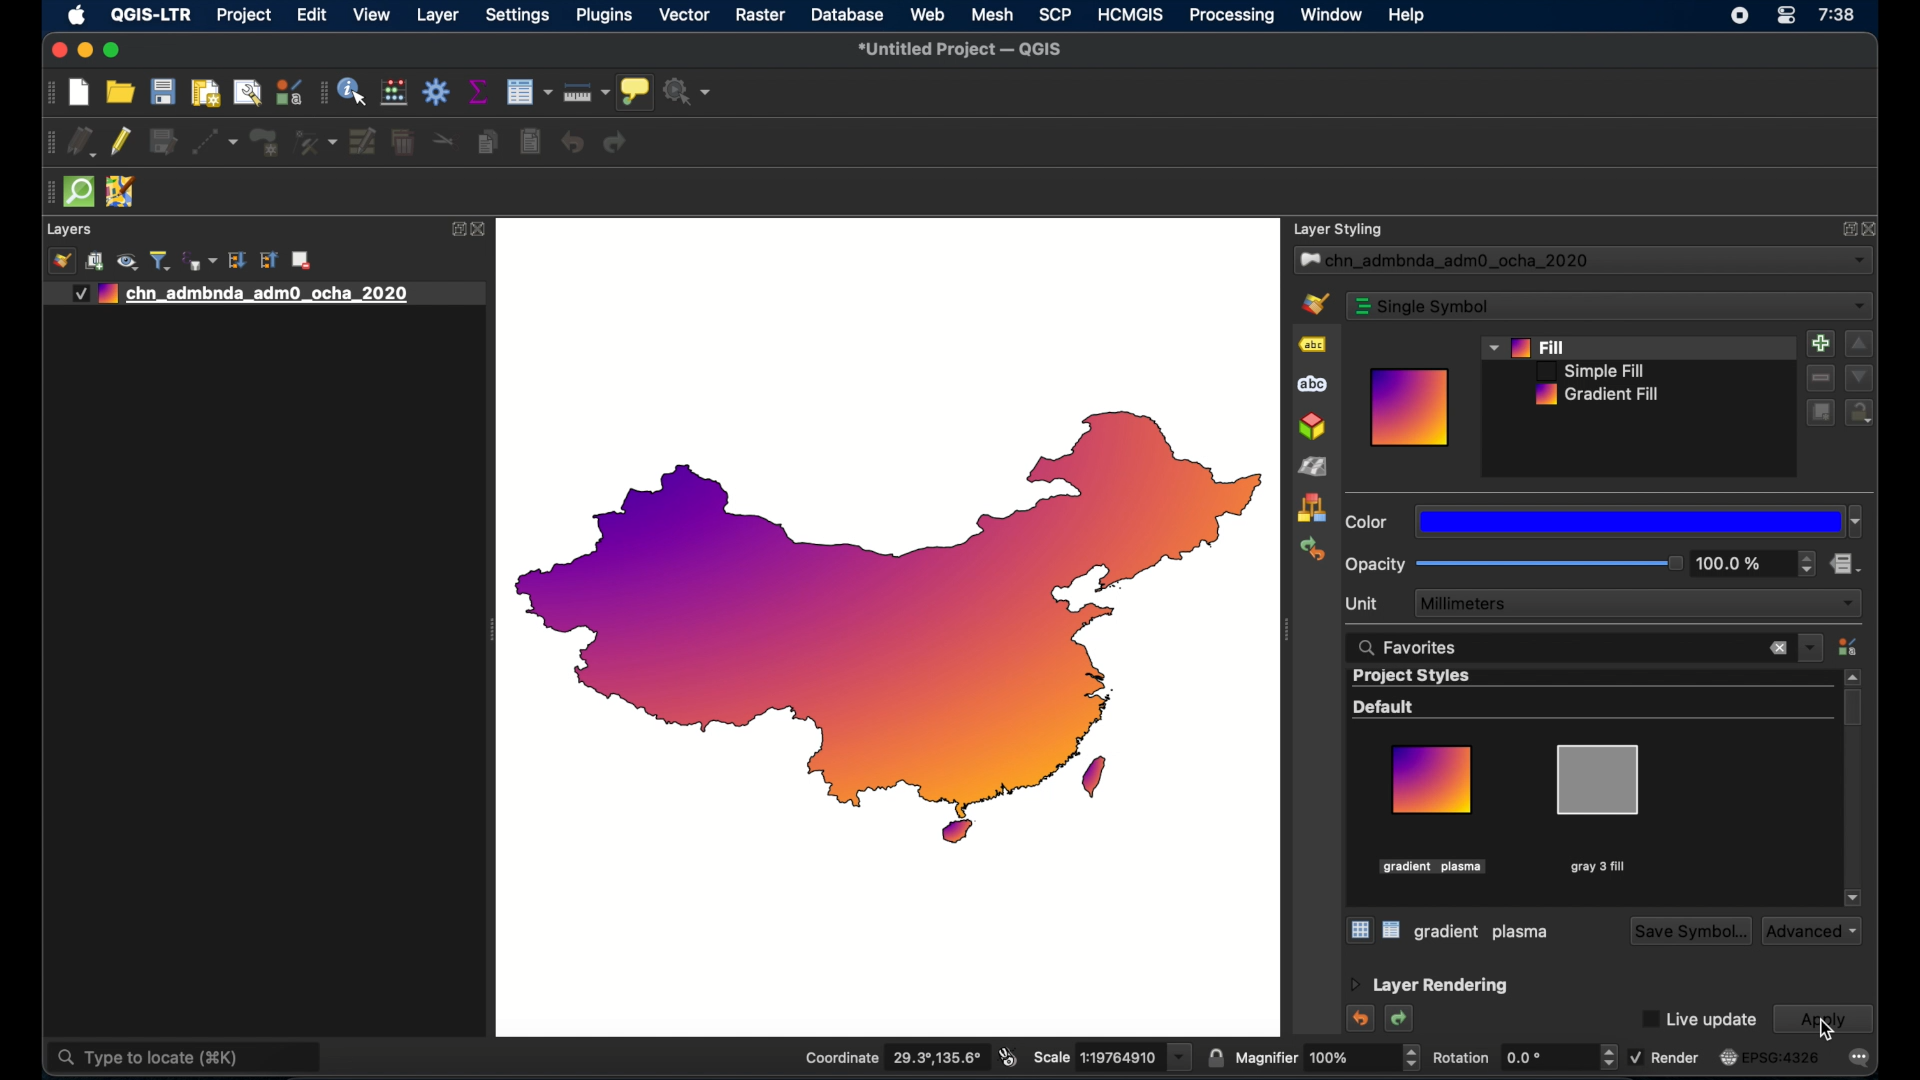 Image resolution: width=1920 pixels, height=1080 pixels. I want to click on advanced , so click(1812, 931).